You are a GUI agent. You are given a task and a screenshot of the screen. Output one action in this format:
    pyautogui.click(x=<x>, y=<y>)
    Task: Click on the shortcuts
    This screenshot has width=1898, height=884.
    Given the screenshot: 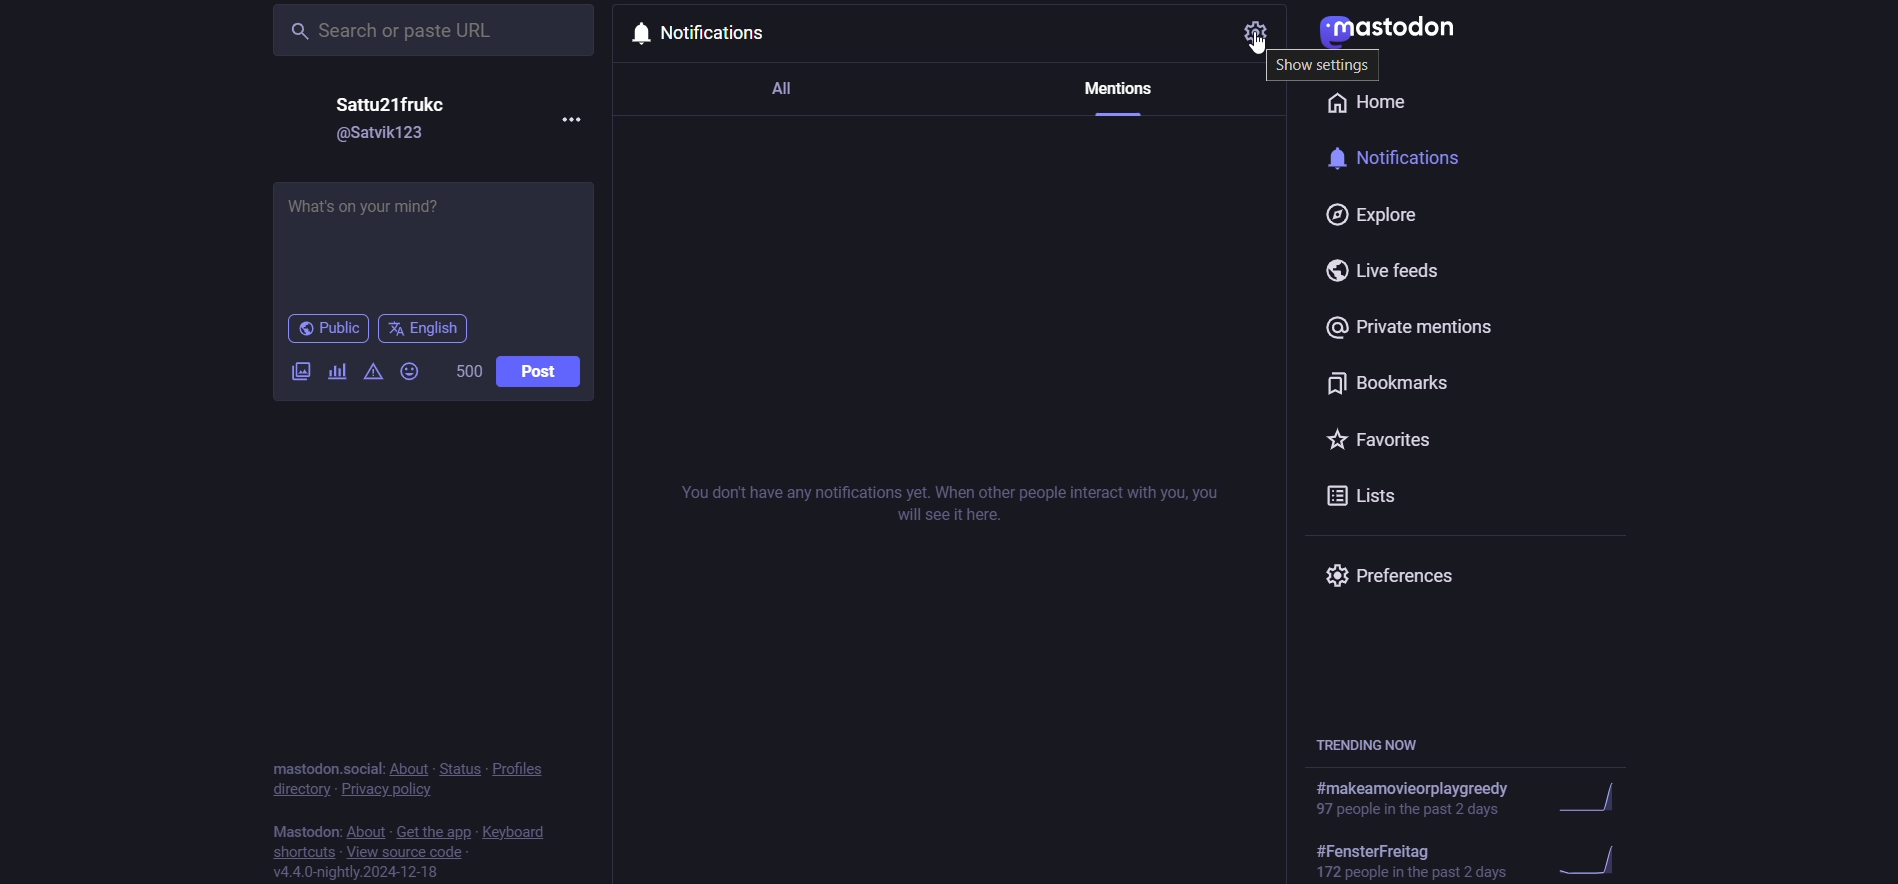 What is the action you would take?
    pyautogui.click(x=307, y=853)
    